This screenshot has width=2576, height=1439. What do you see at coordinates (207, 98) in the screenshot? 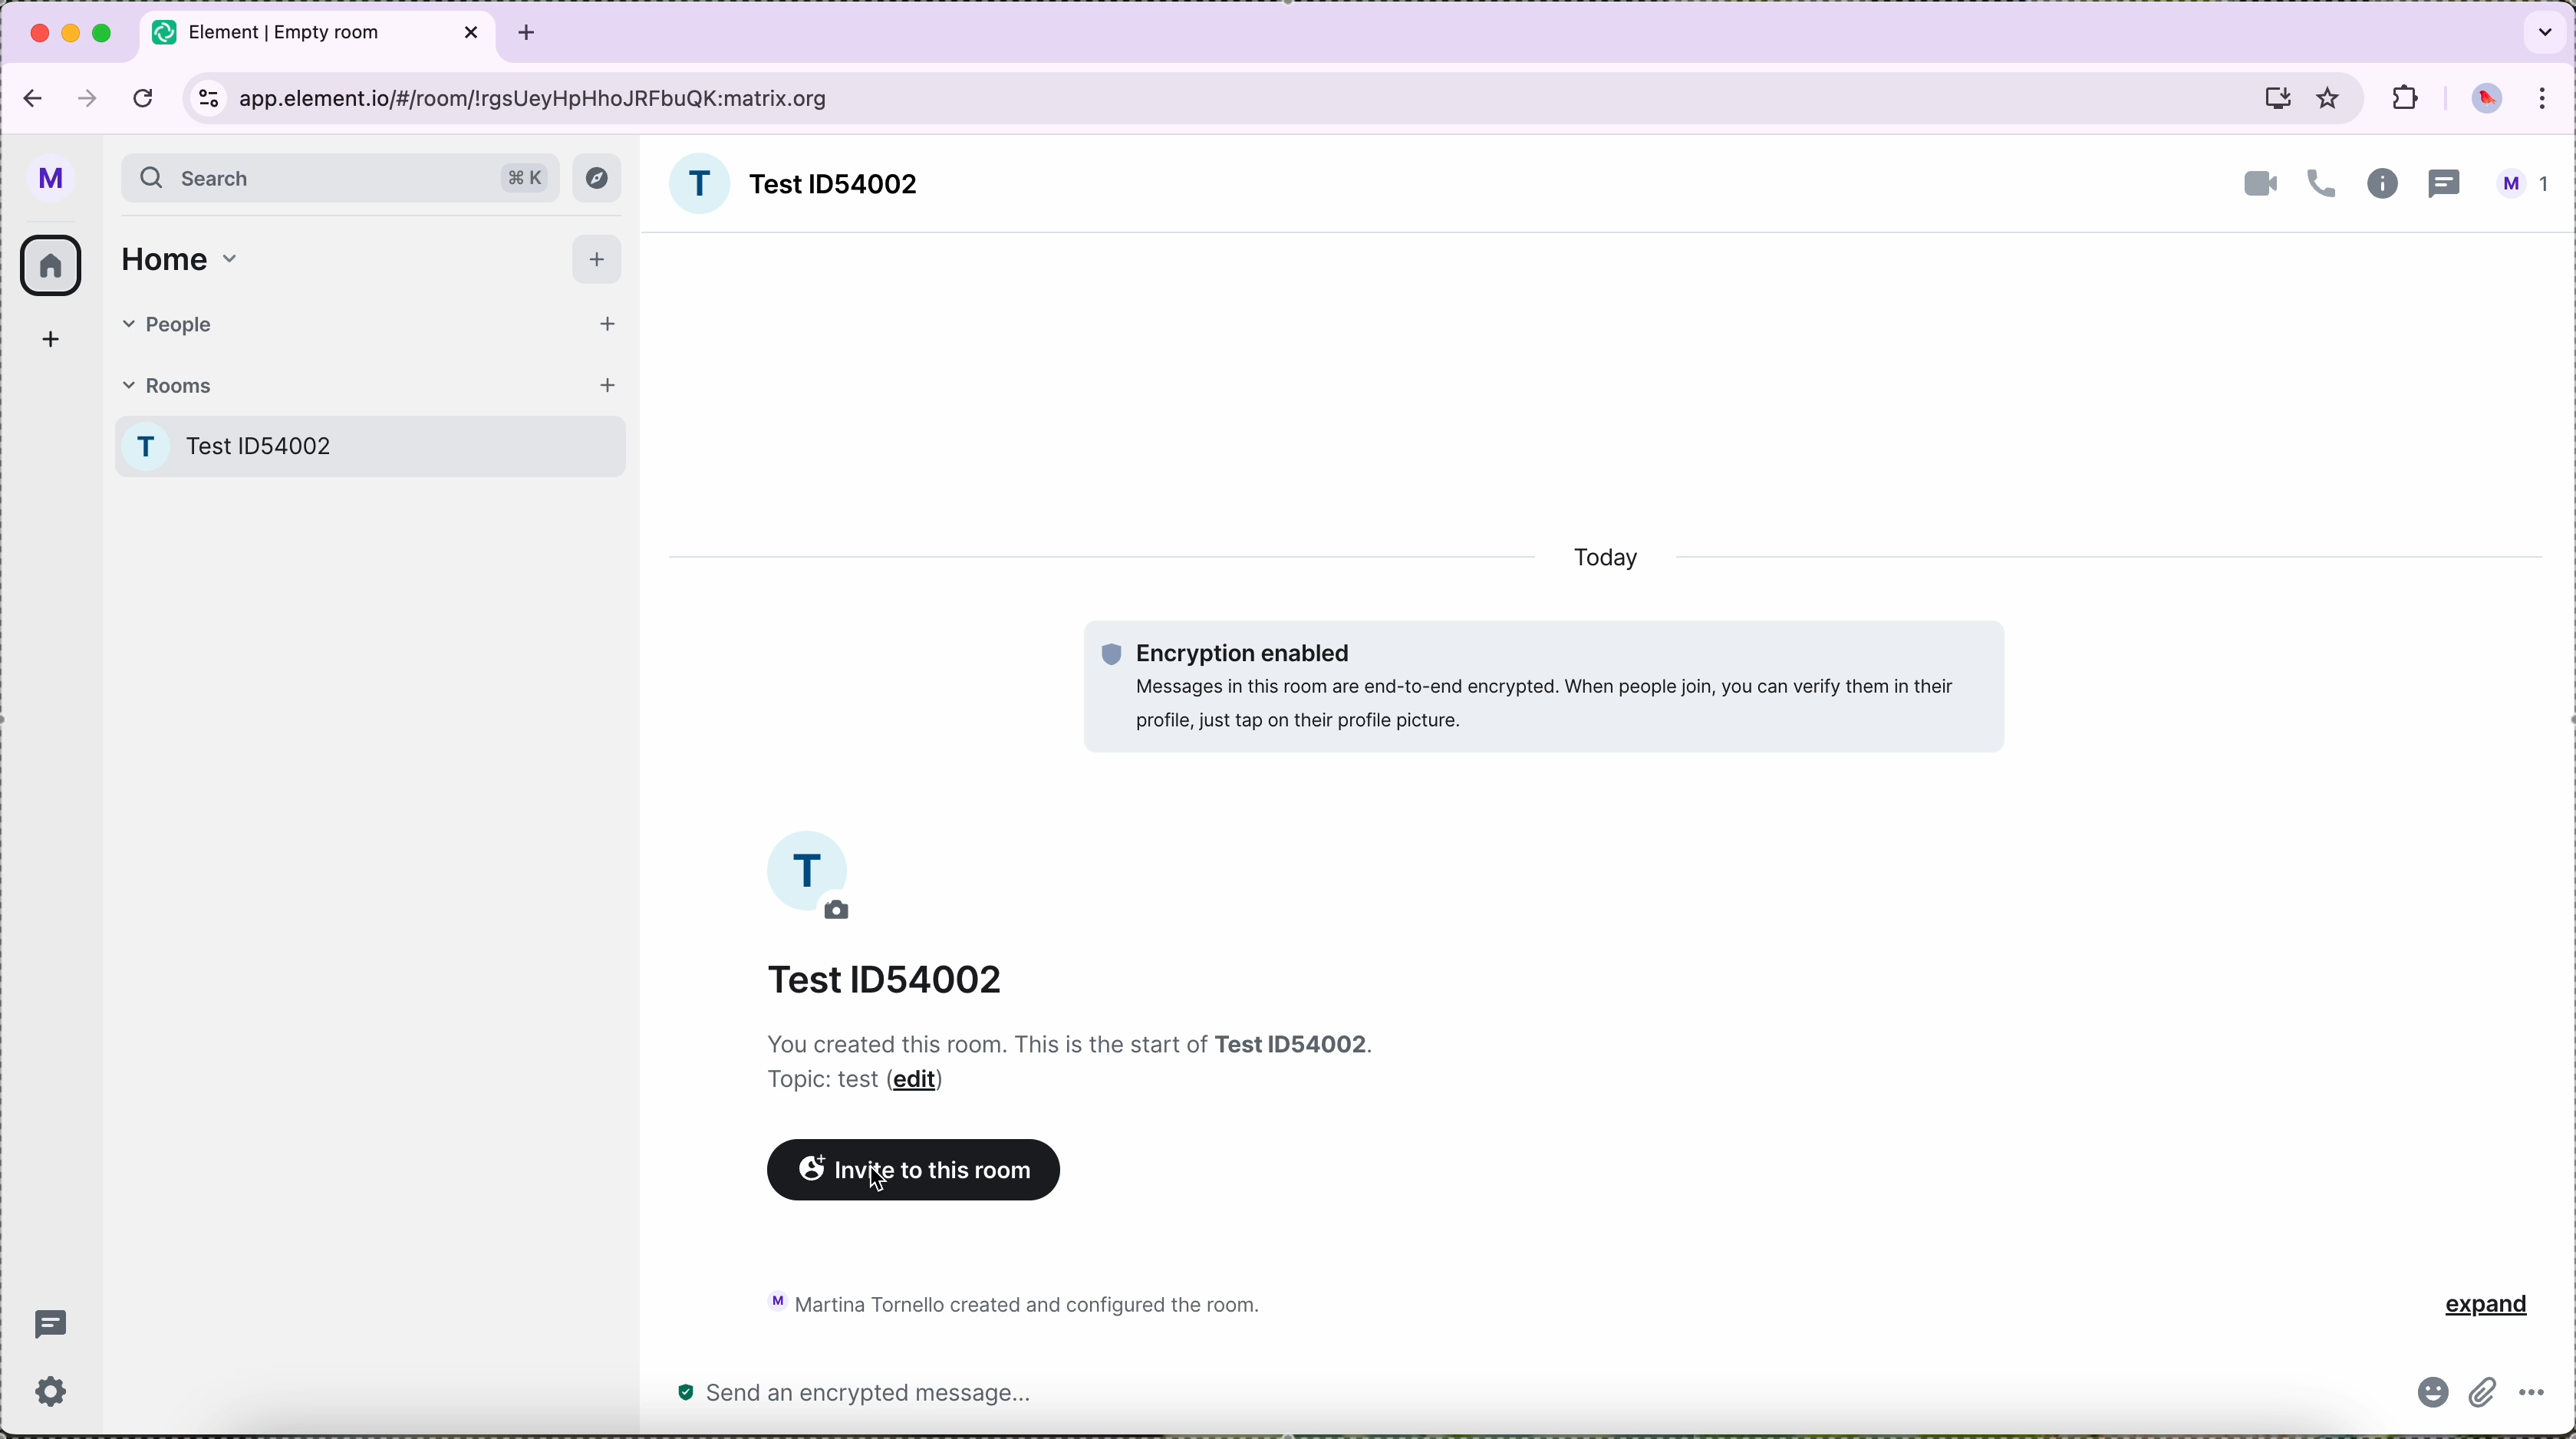
I see `controls` at bounding box center [207, 98].